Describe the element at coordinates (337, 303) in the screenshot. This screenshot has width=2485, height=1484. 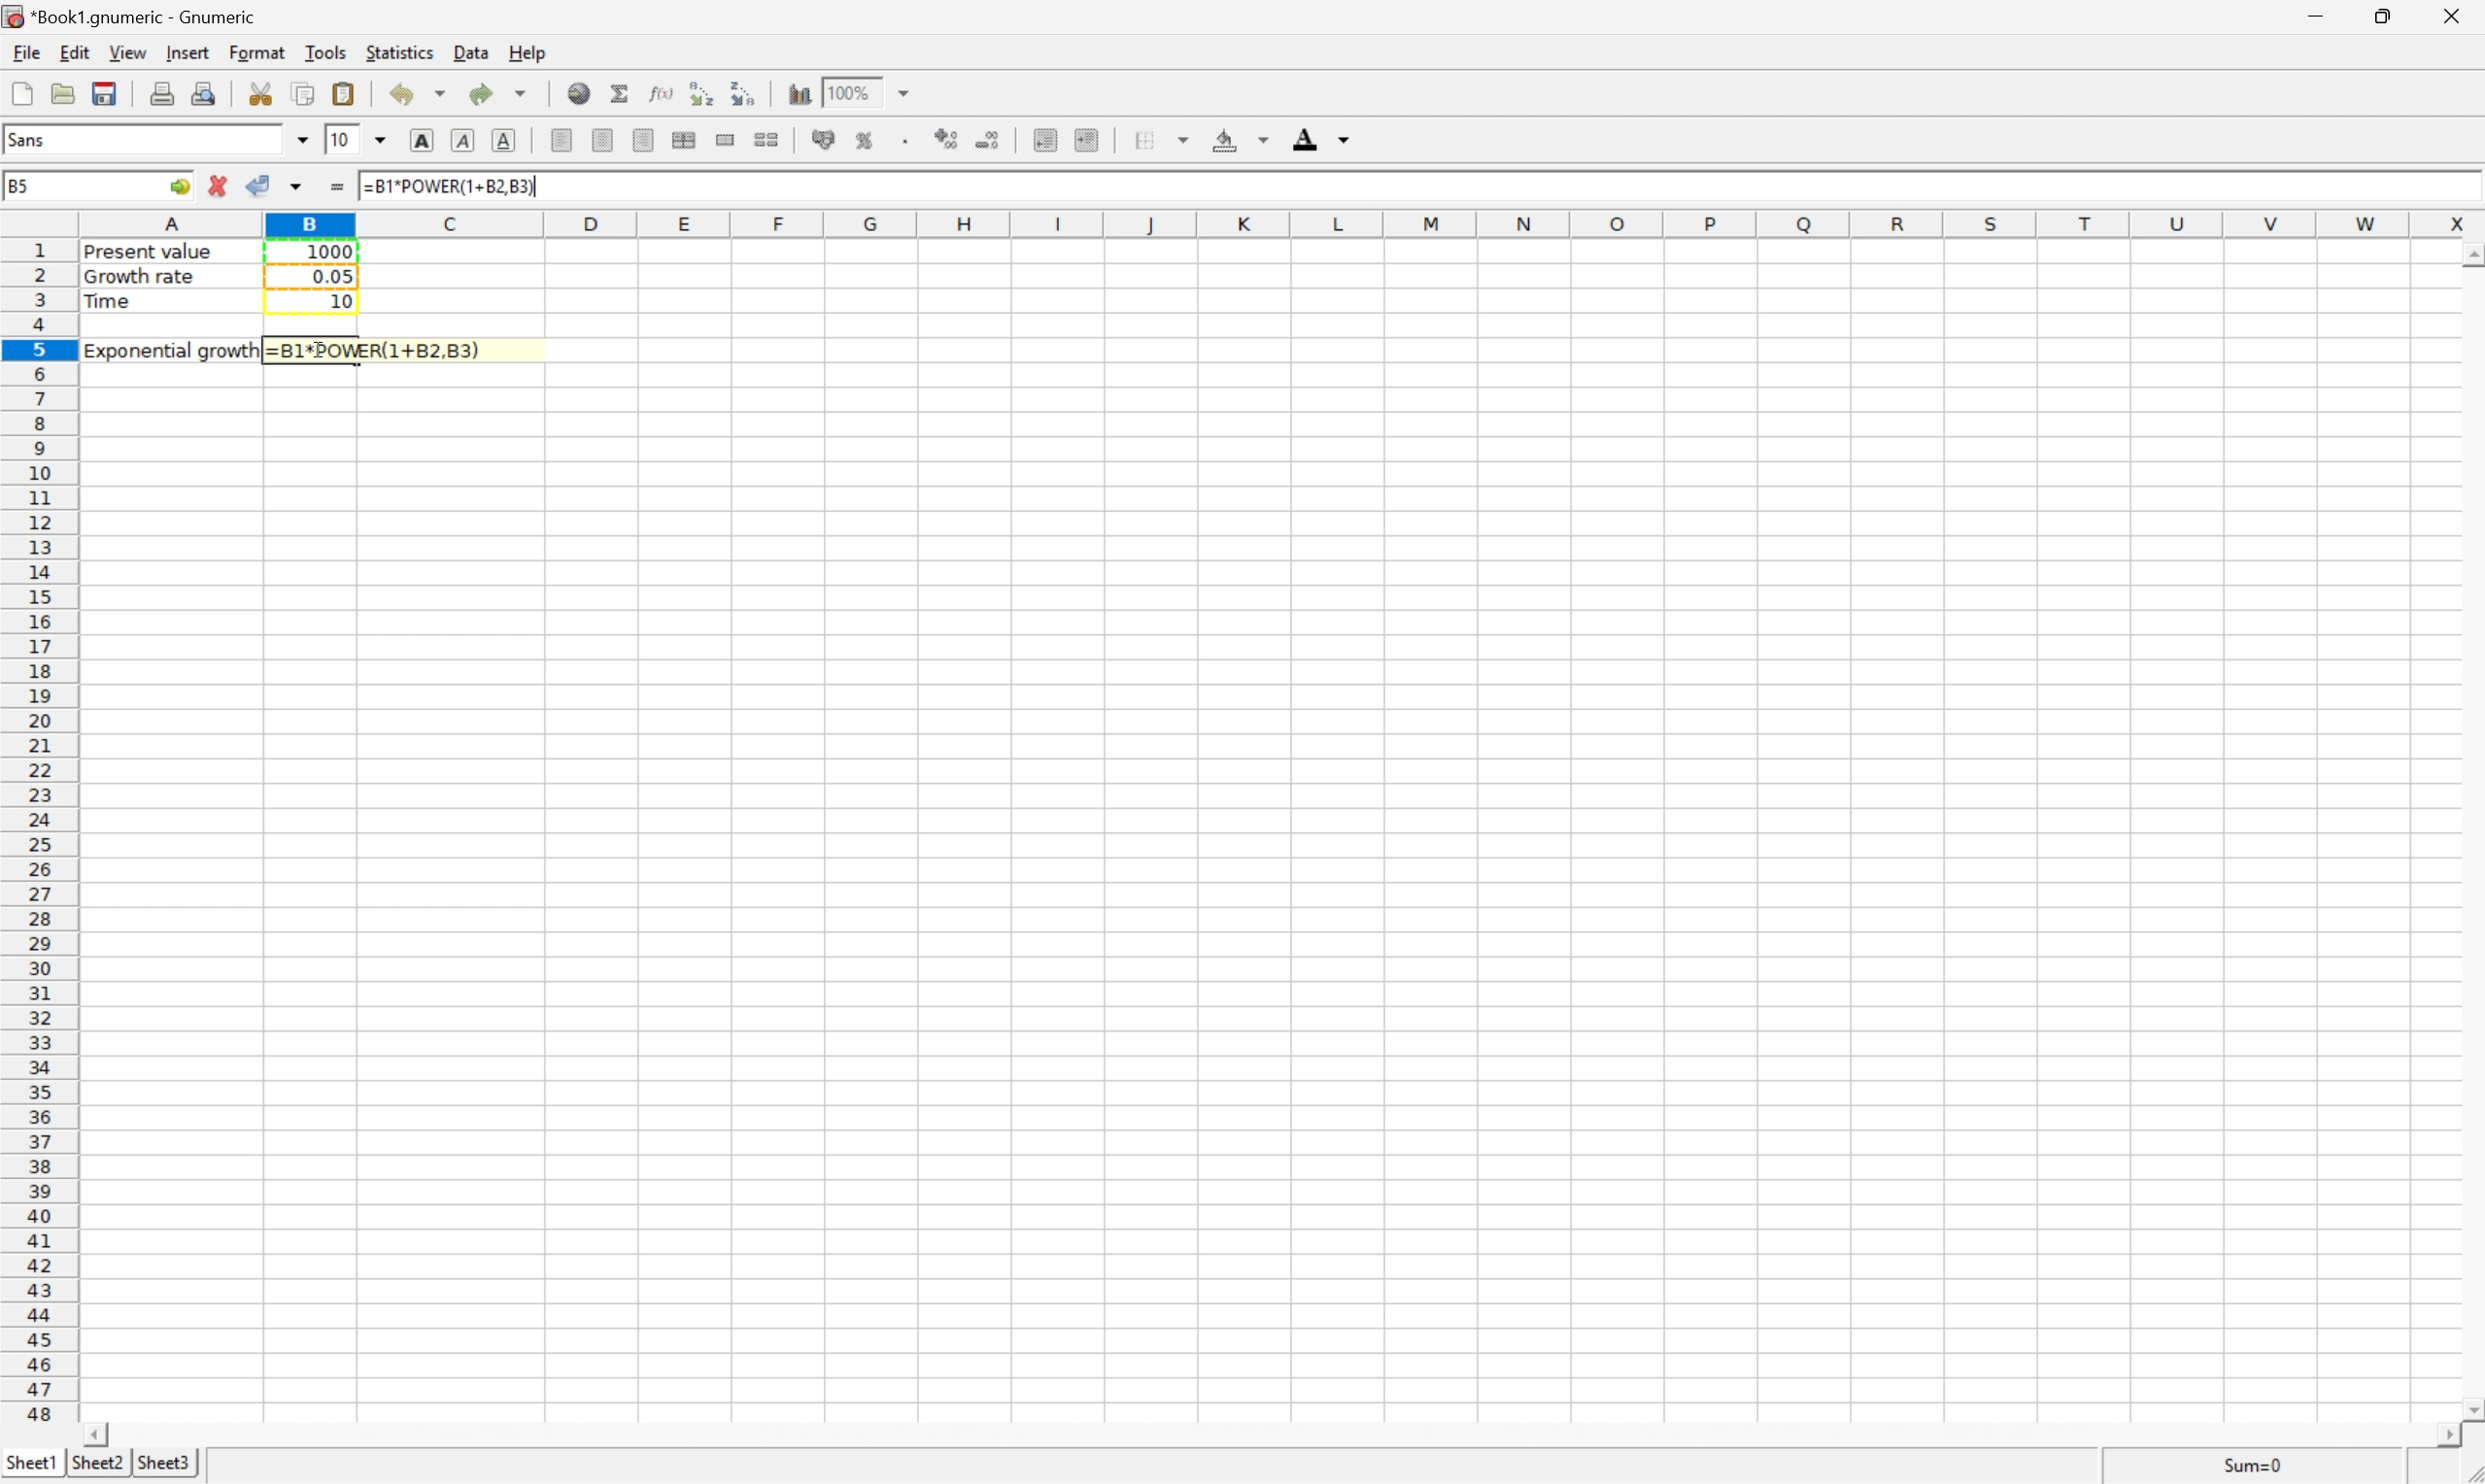
I see `10` at that location.